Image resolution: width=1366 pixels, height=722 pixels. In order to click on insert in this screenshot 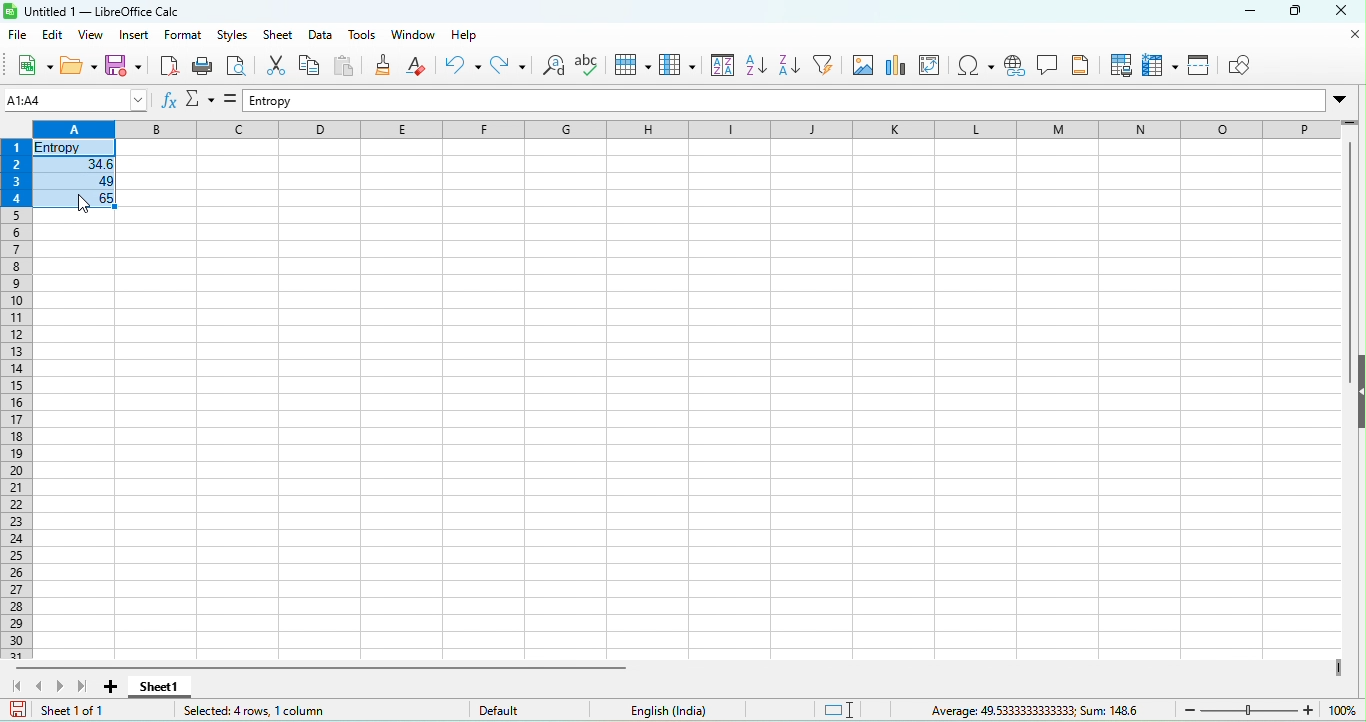, I will do `click(135, 37)`.